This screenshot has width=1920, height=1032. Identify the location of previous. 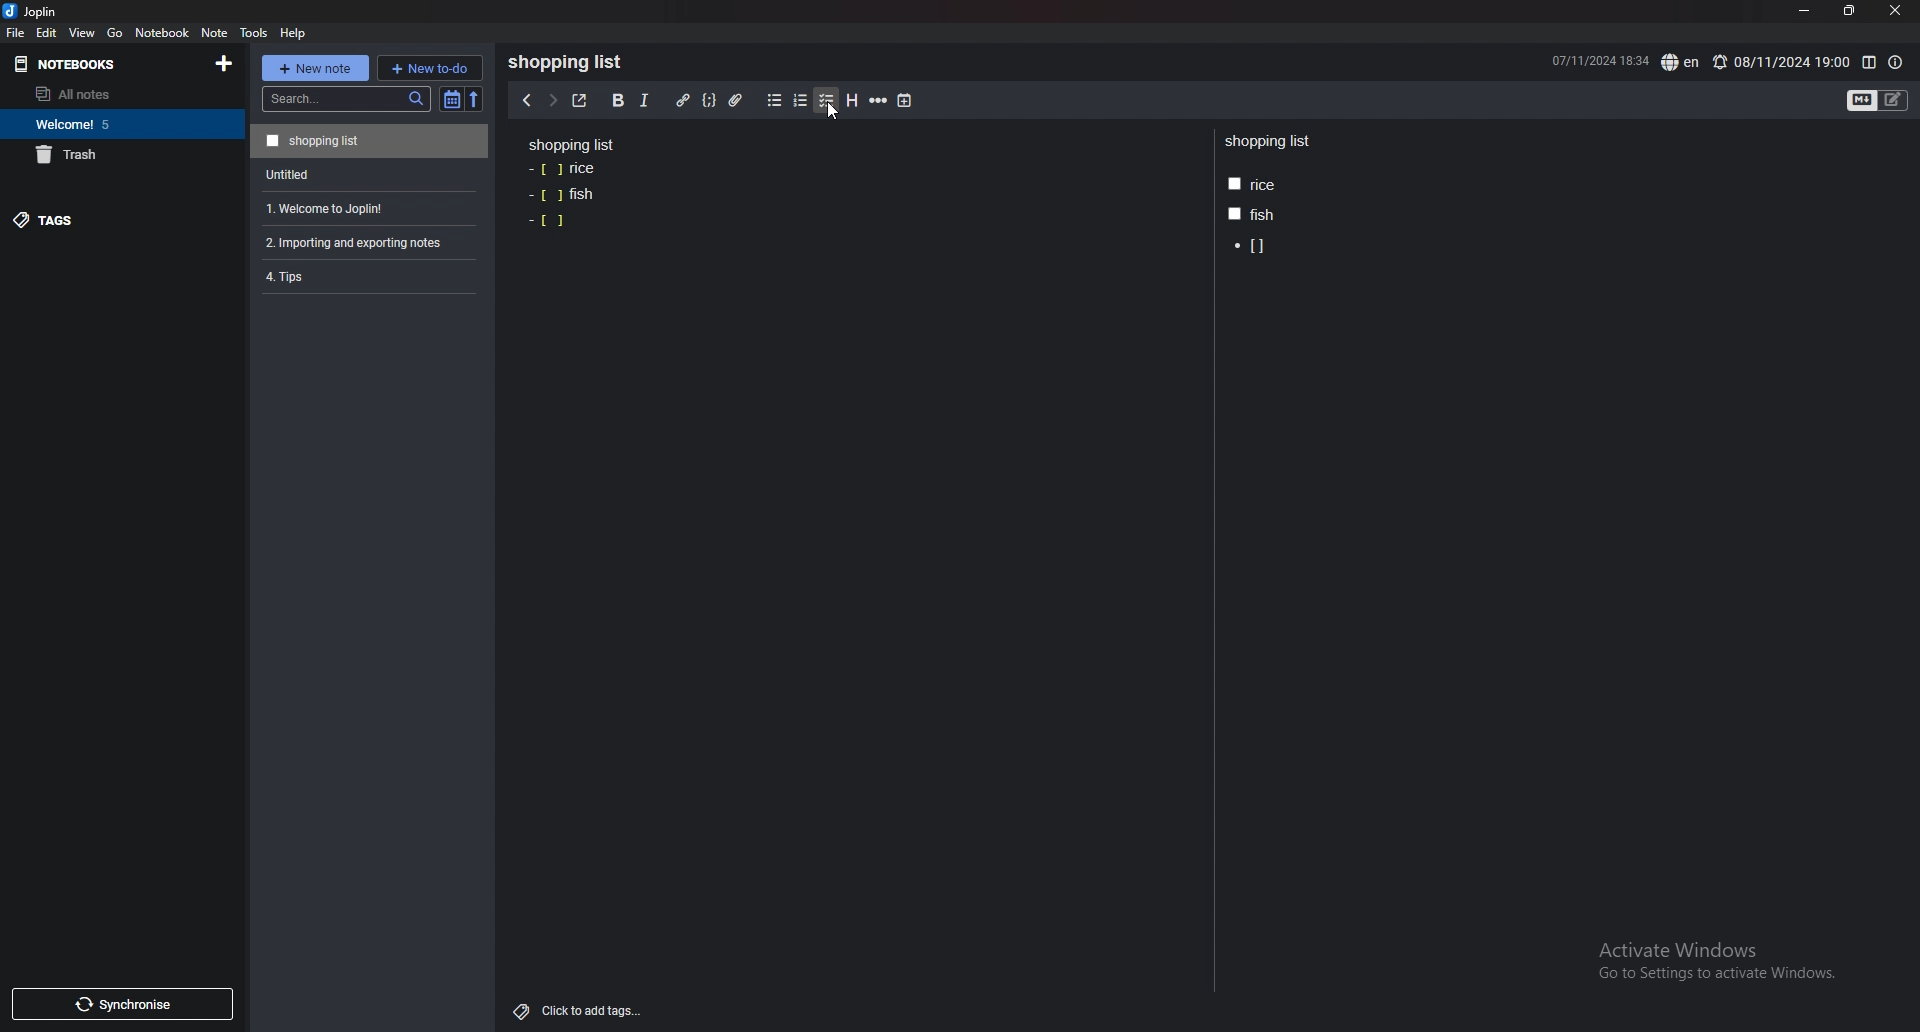
(525, 101).